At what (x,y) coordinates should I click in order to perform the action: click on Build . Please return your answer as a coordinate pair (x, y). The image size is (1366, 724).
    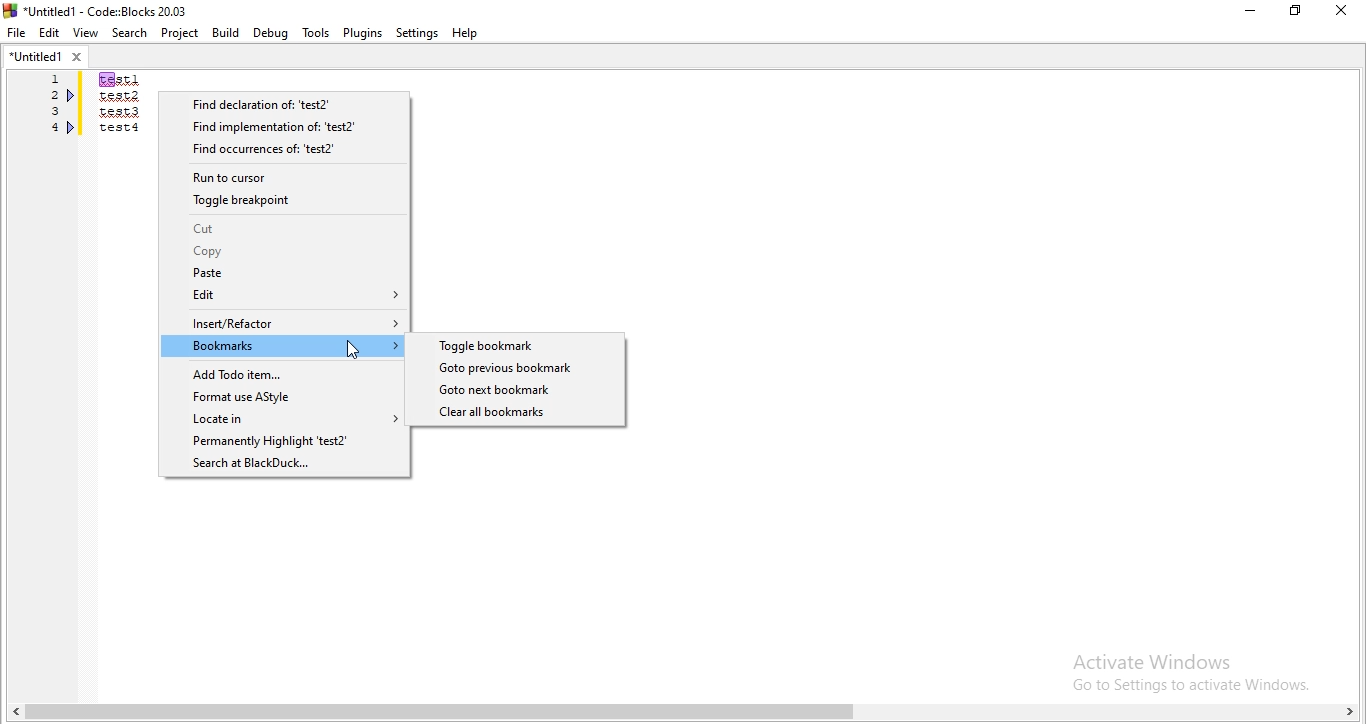
    Looking at the image, I should click on (226, 32).